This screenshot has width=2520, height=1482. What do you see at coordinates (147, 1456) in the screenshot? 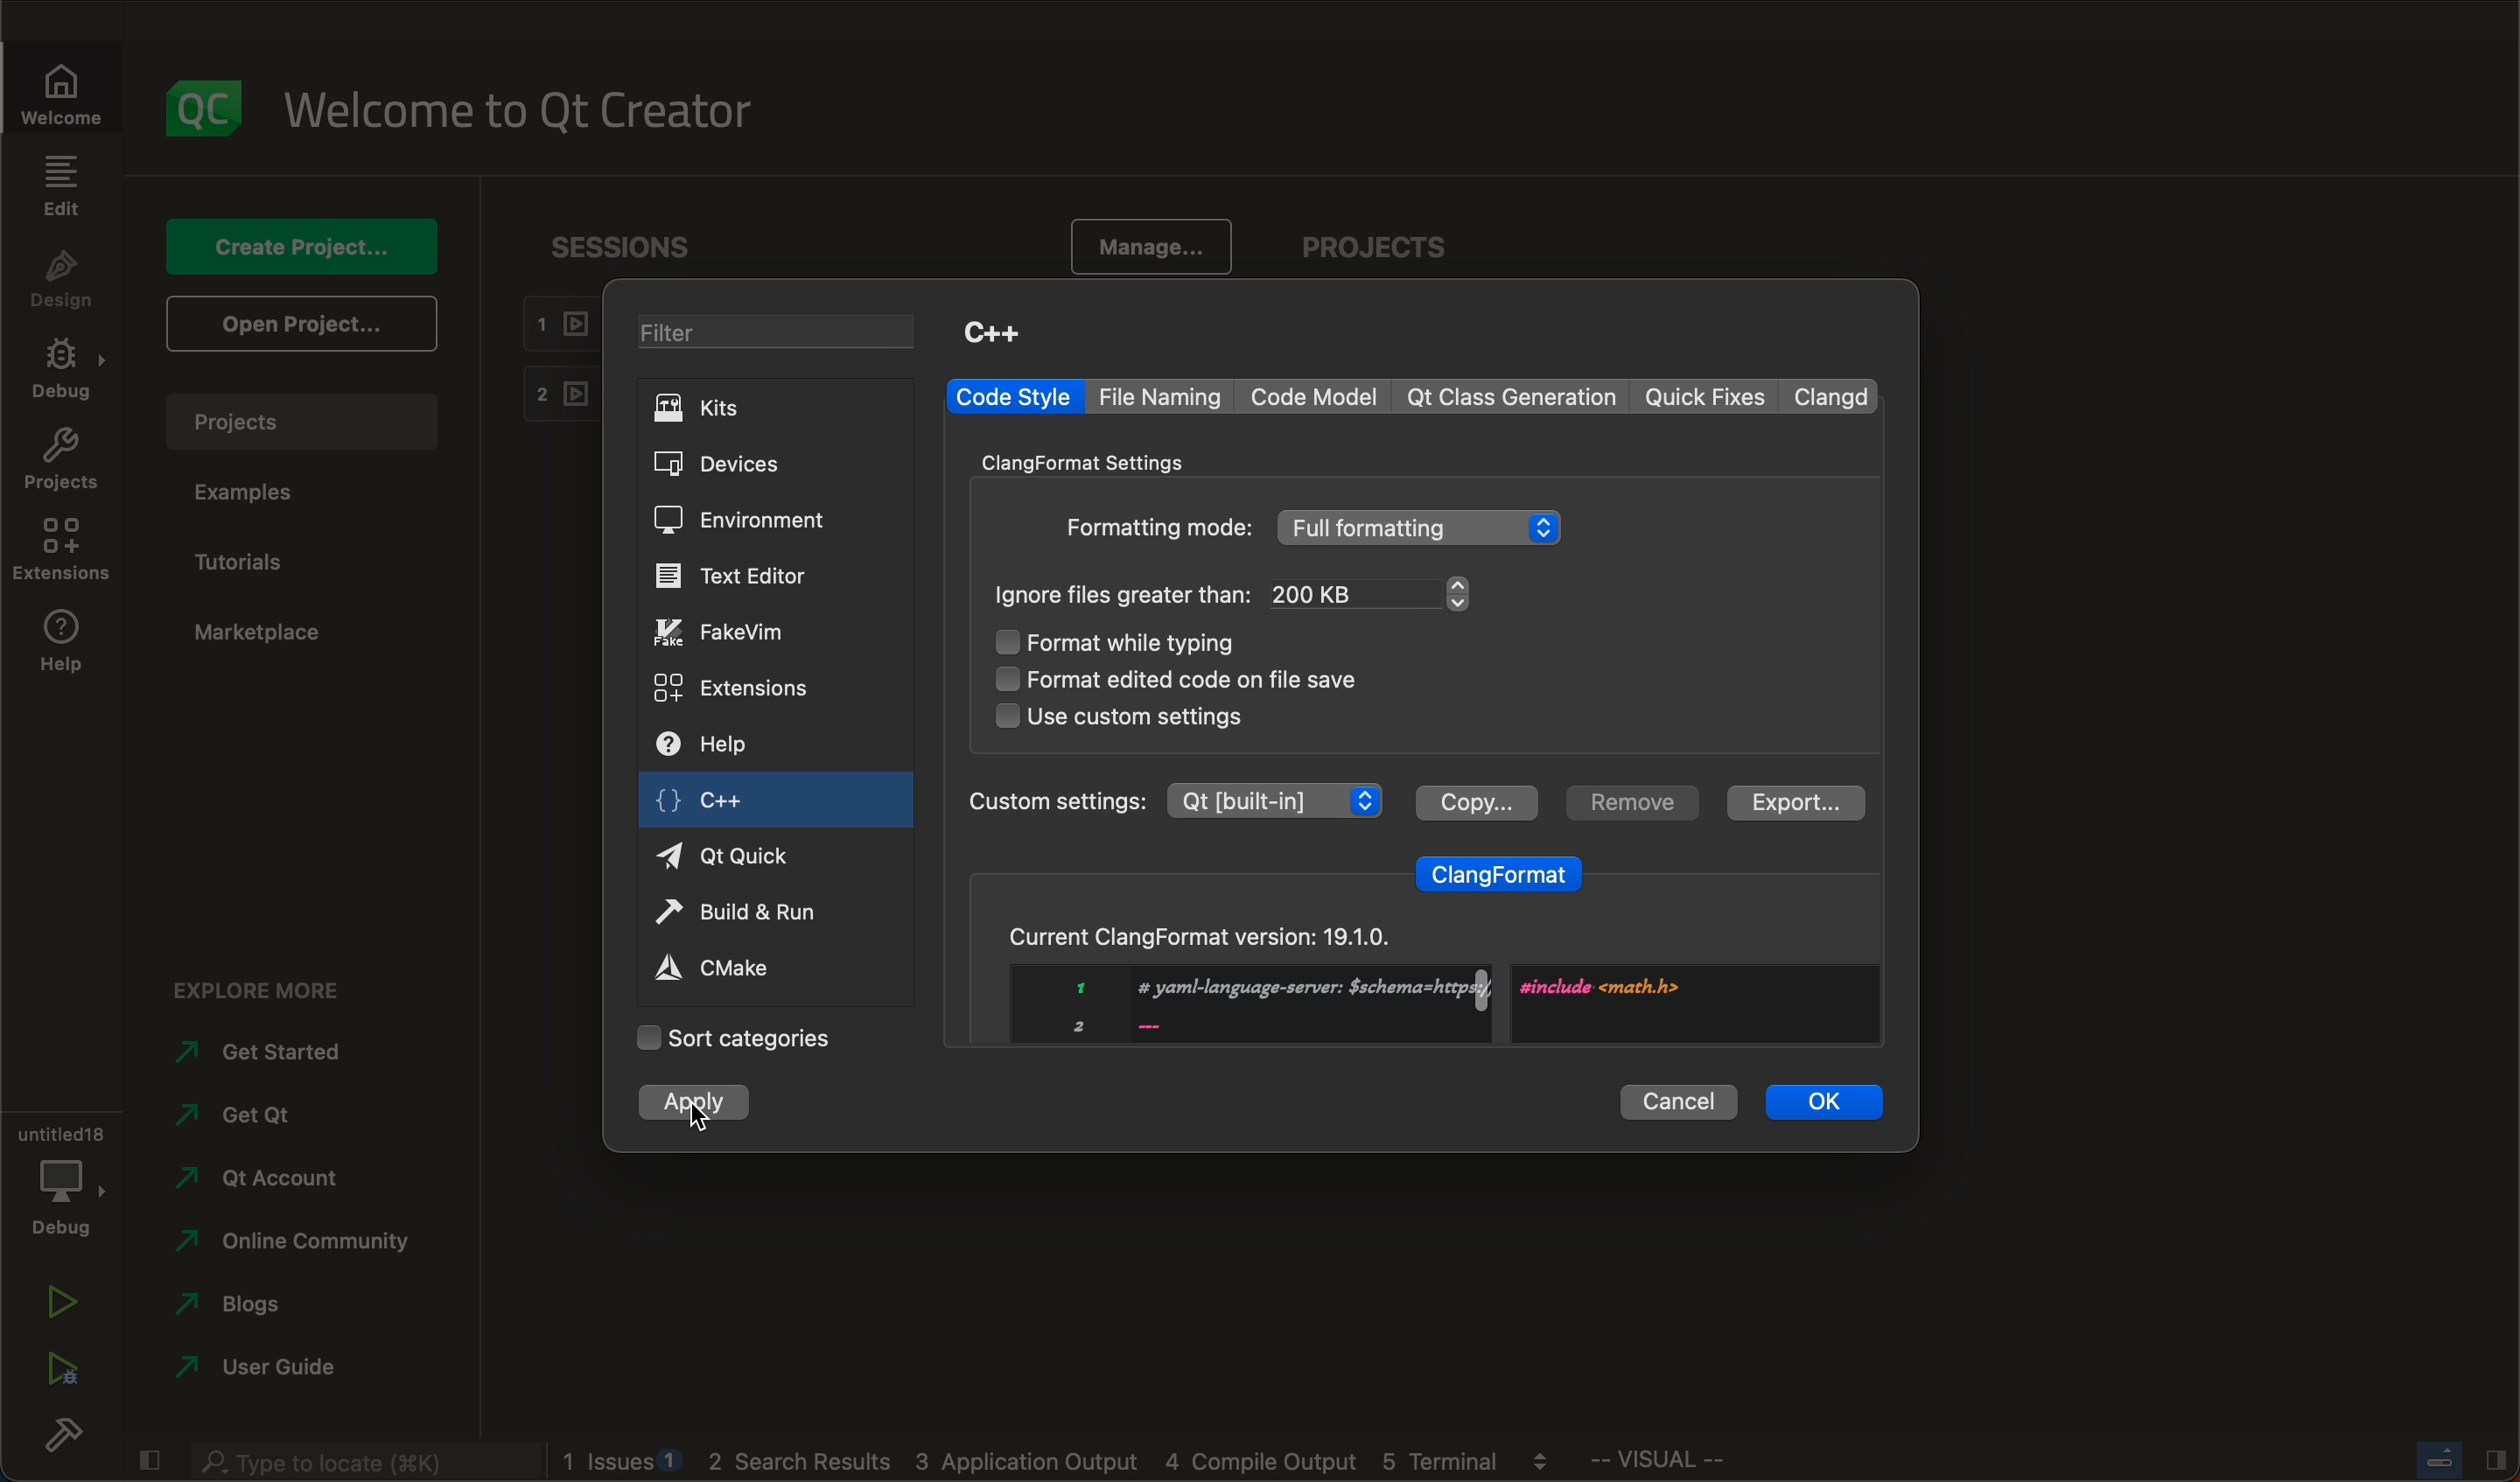
I see `close slide bar` at bounding box center [147, 1456].